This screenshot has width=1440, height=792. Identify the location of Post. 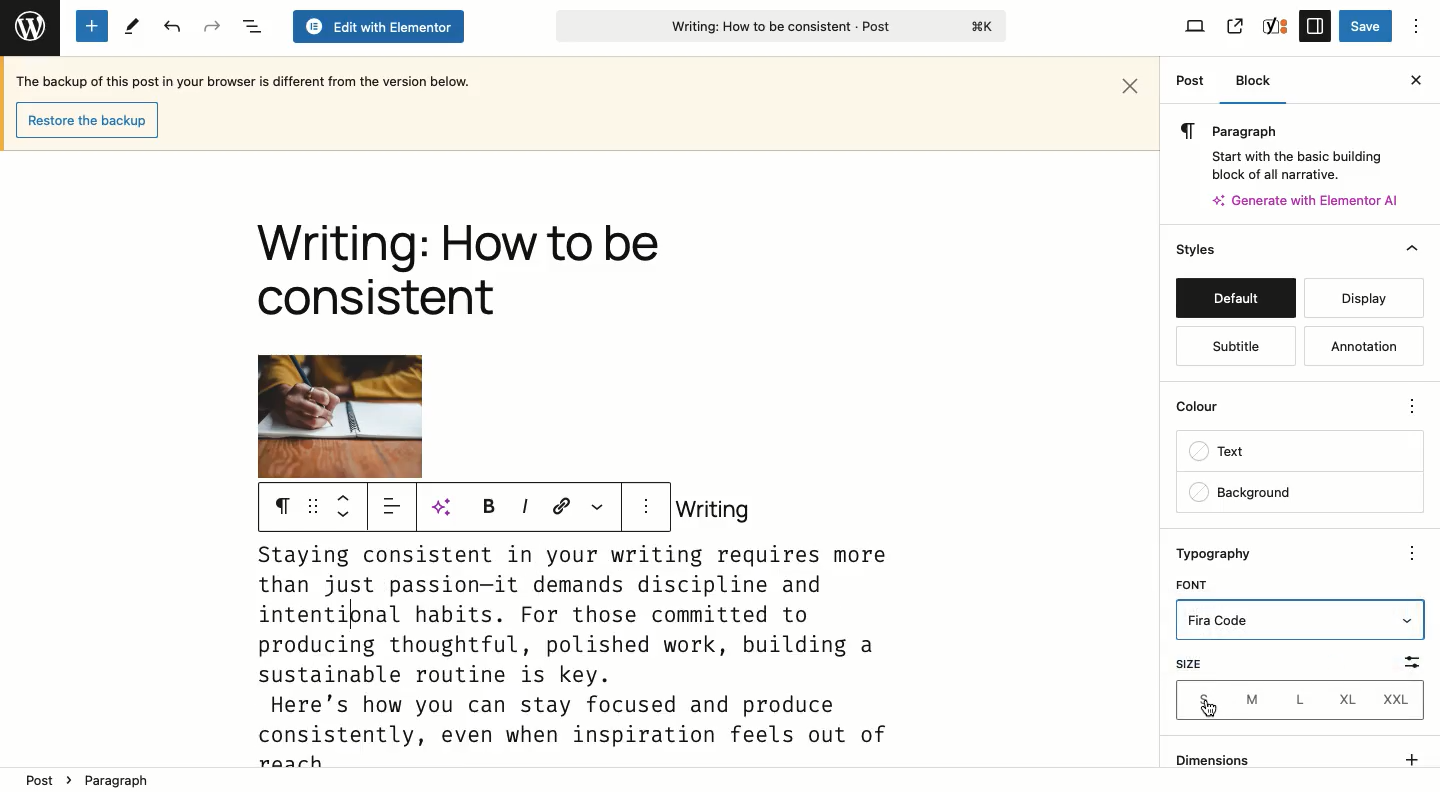
(42, 776).